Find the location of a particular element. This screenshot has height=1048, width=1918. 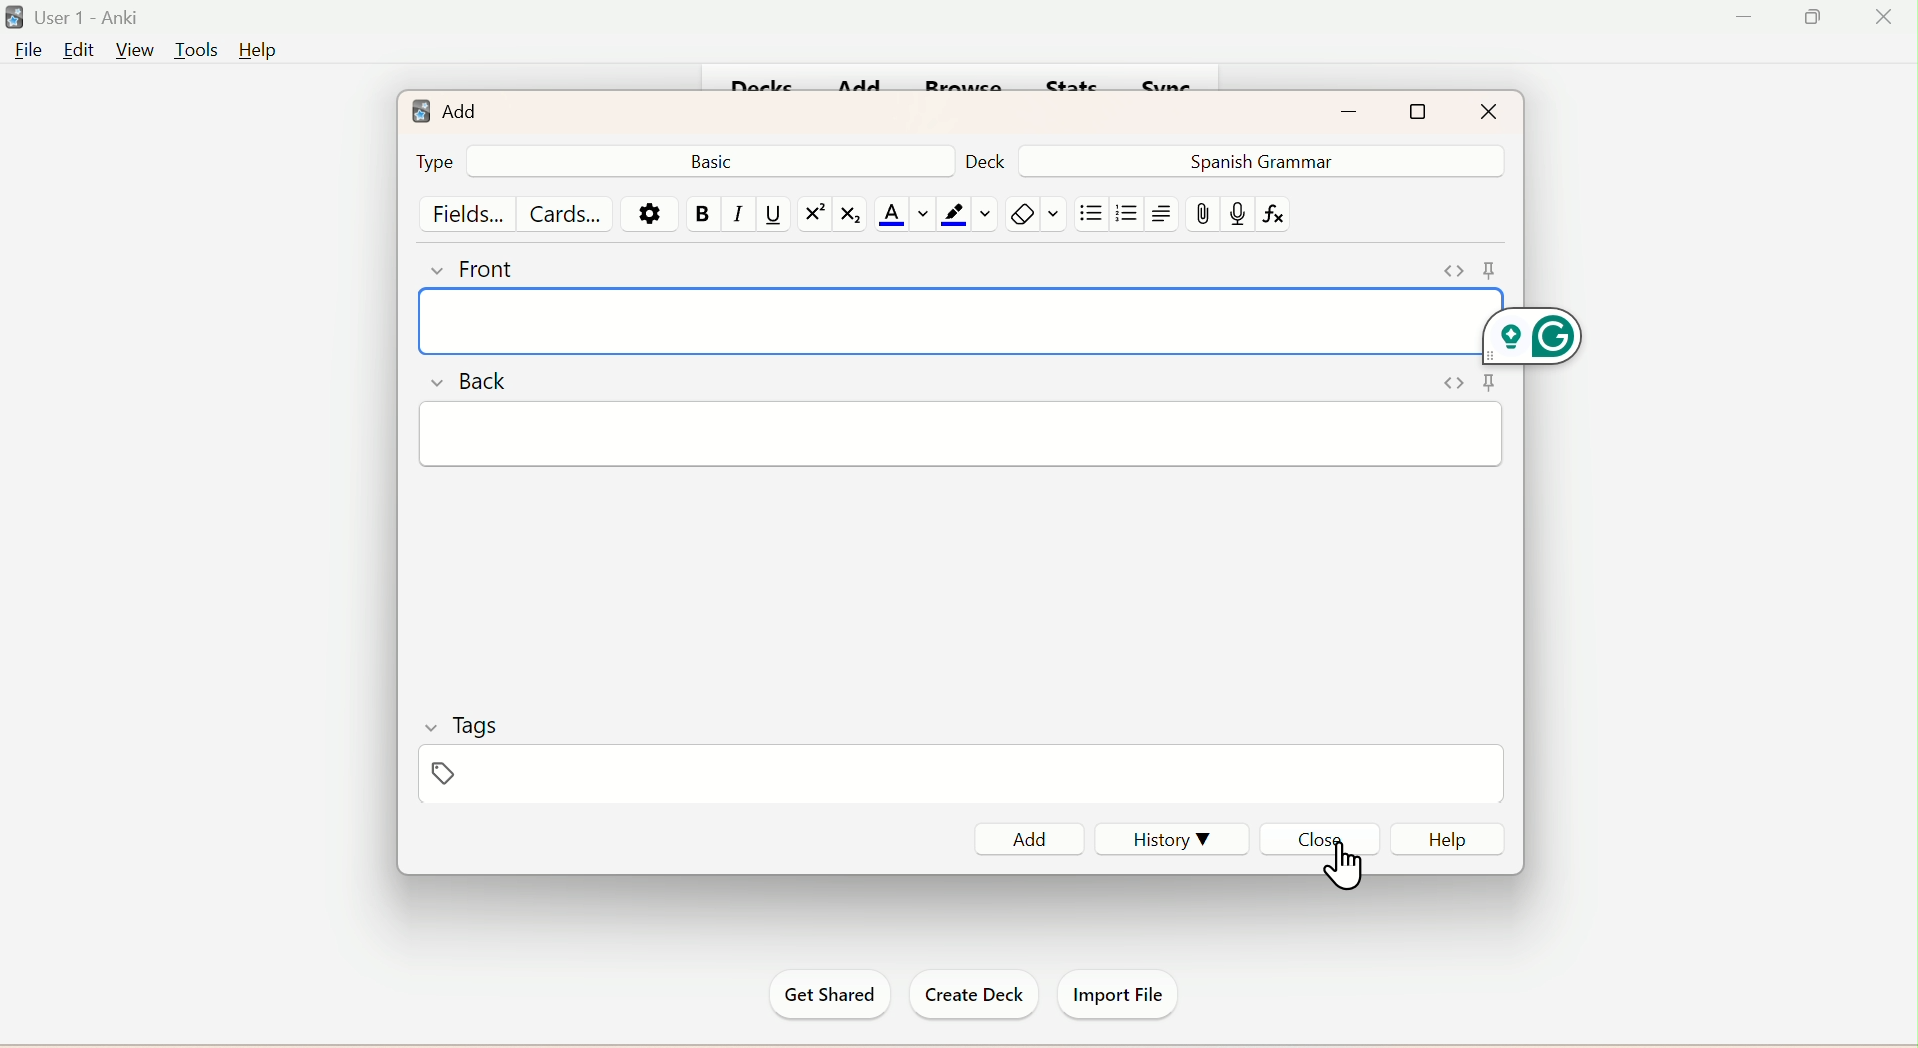

Settings is located at coordinates (646, 213).